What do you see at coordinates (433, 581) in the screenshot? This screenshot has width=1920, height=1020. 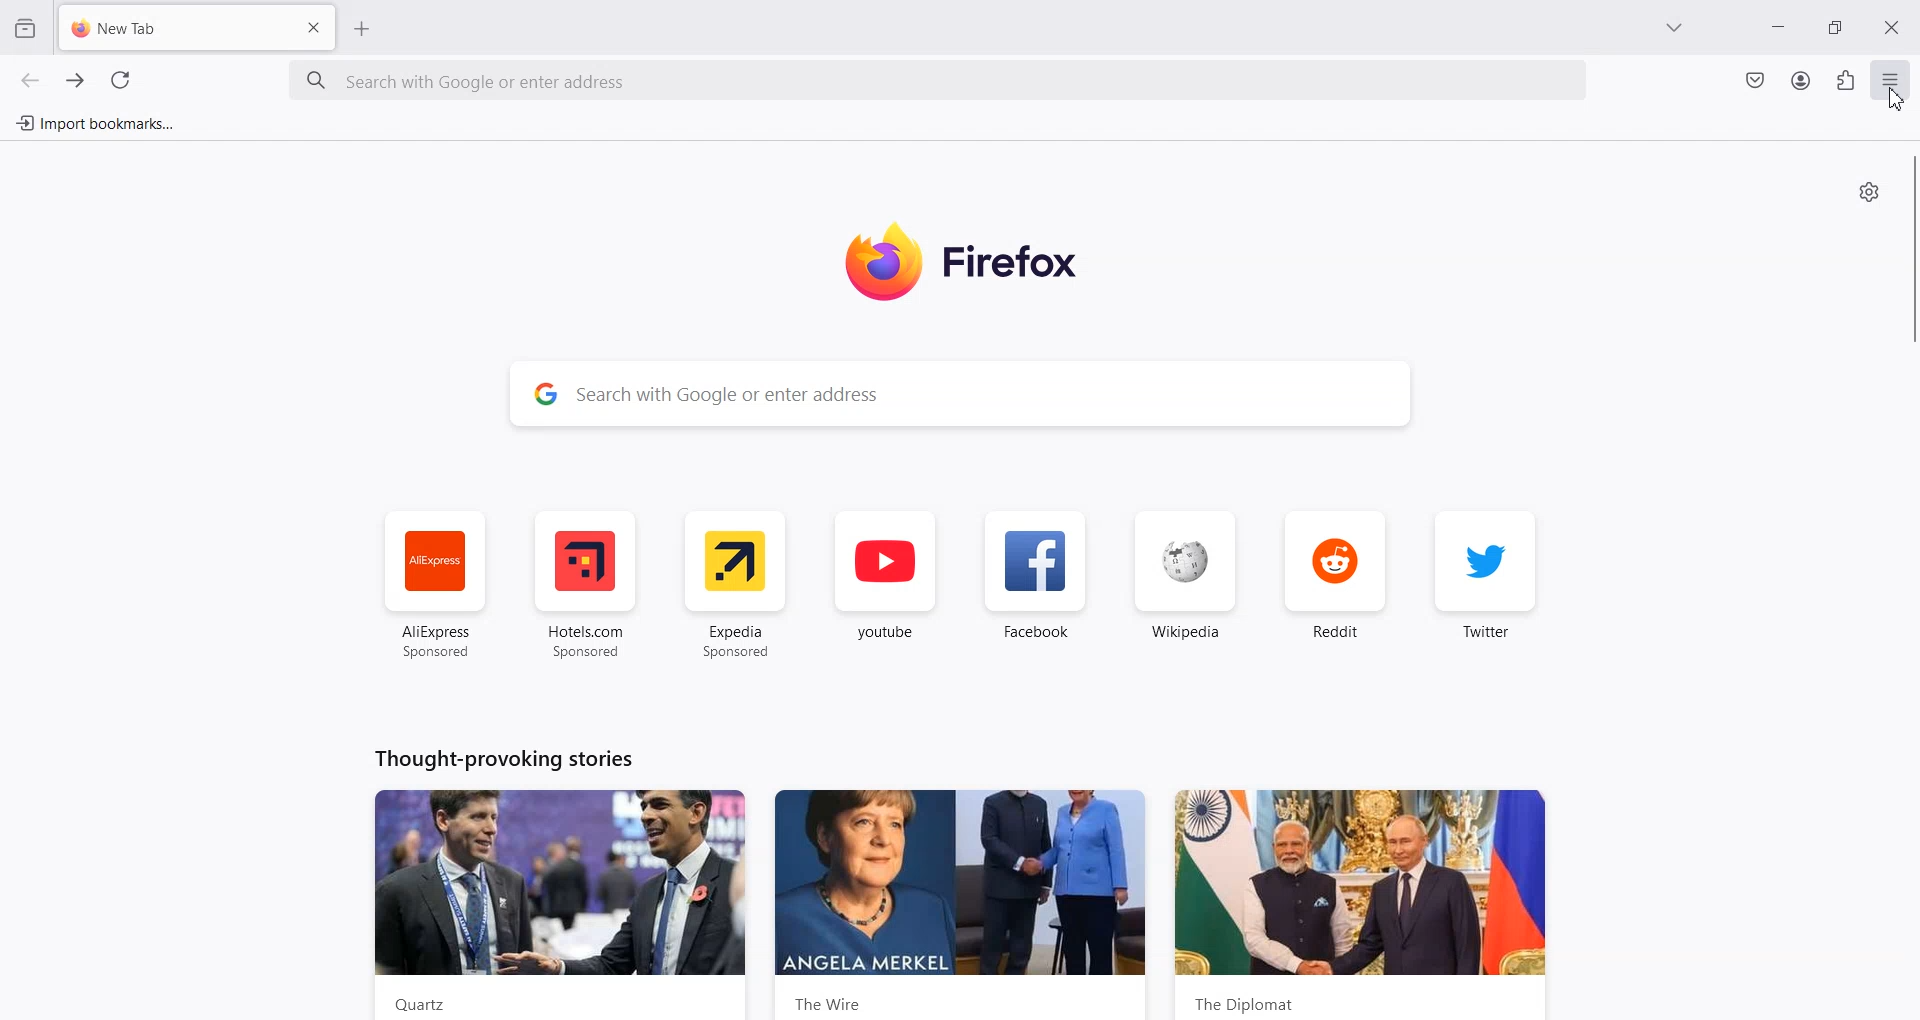 I see `AliExpress Sponsored` at bounding box center [433, 581].